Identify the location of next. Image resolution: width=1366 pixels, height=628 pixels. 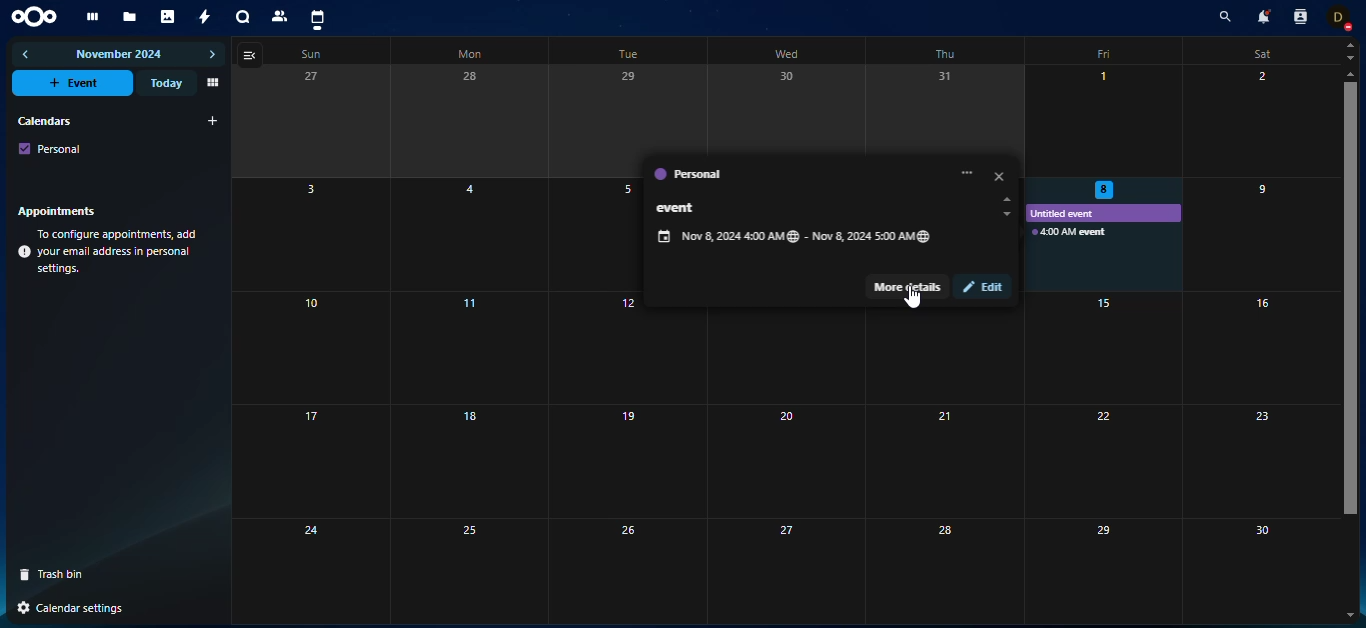
(212, 55).